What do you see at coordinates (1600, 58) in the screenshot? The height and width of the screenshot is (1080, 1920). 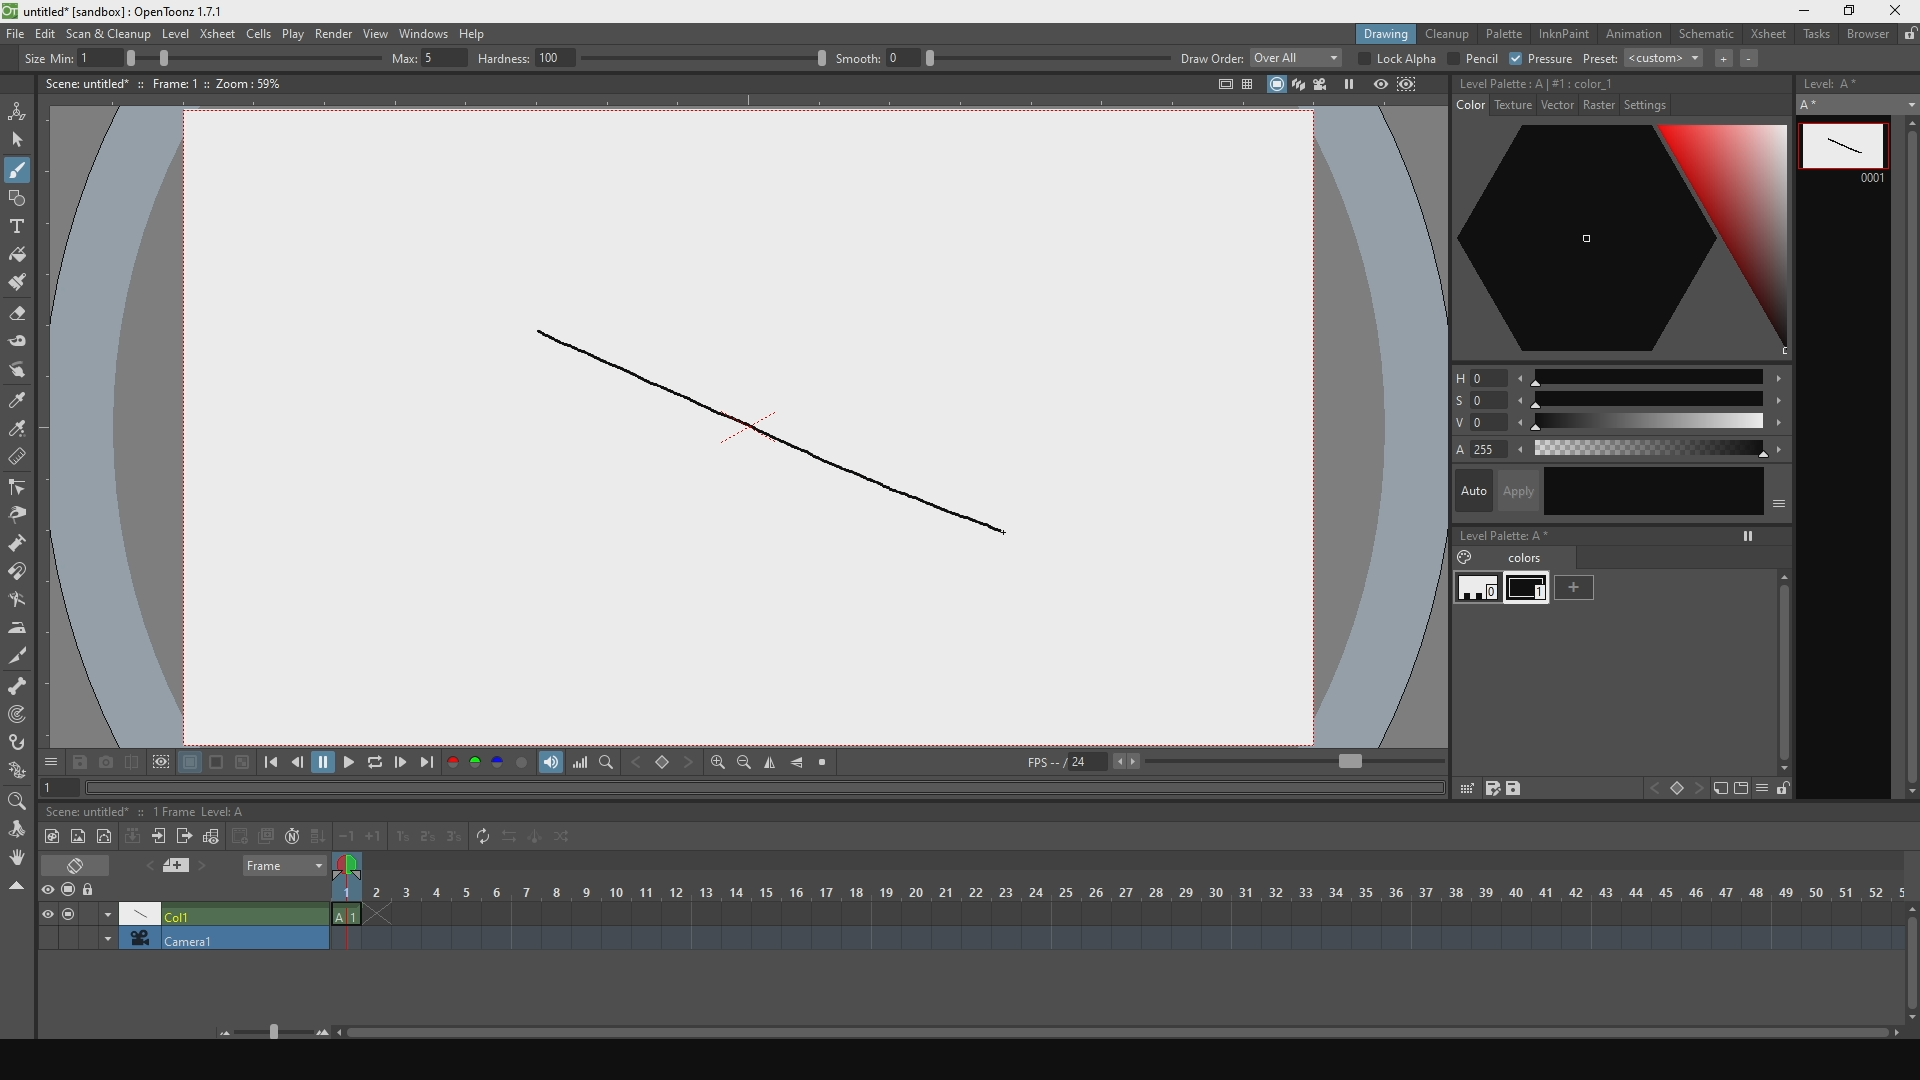 I see `preset` at bounding box center [1600, 58].